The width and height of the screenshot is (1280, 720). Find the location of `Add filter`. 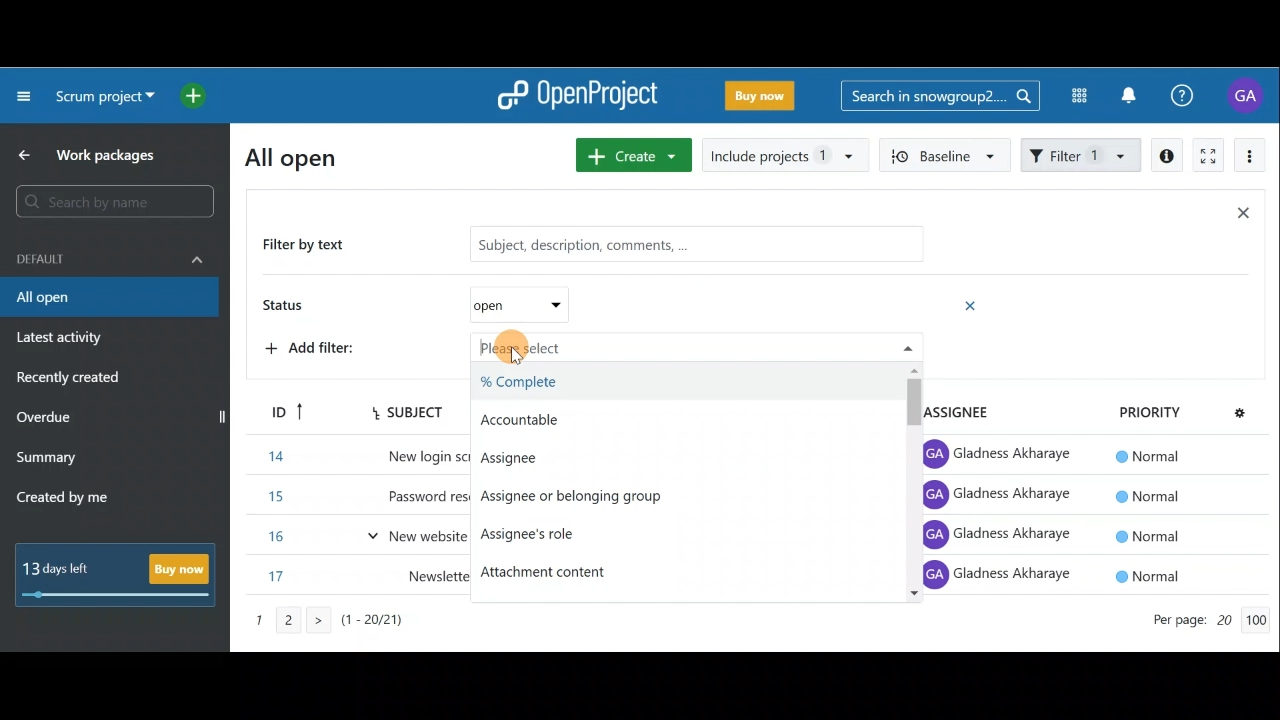

Add filter is located at coordinates (308, 347).